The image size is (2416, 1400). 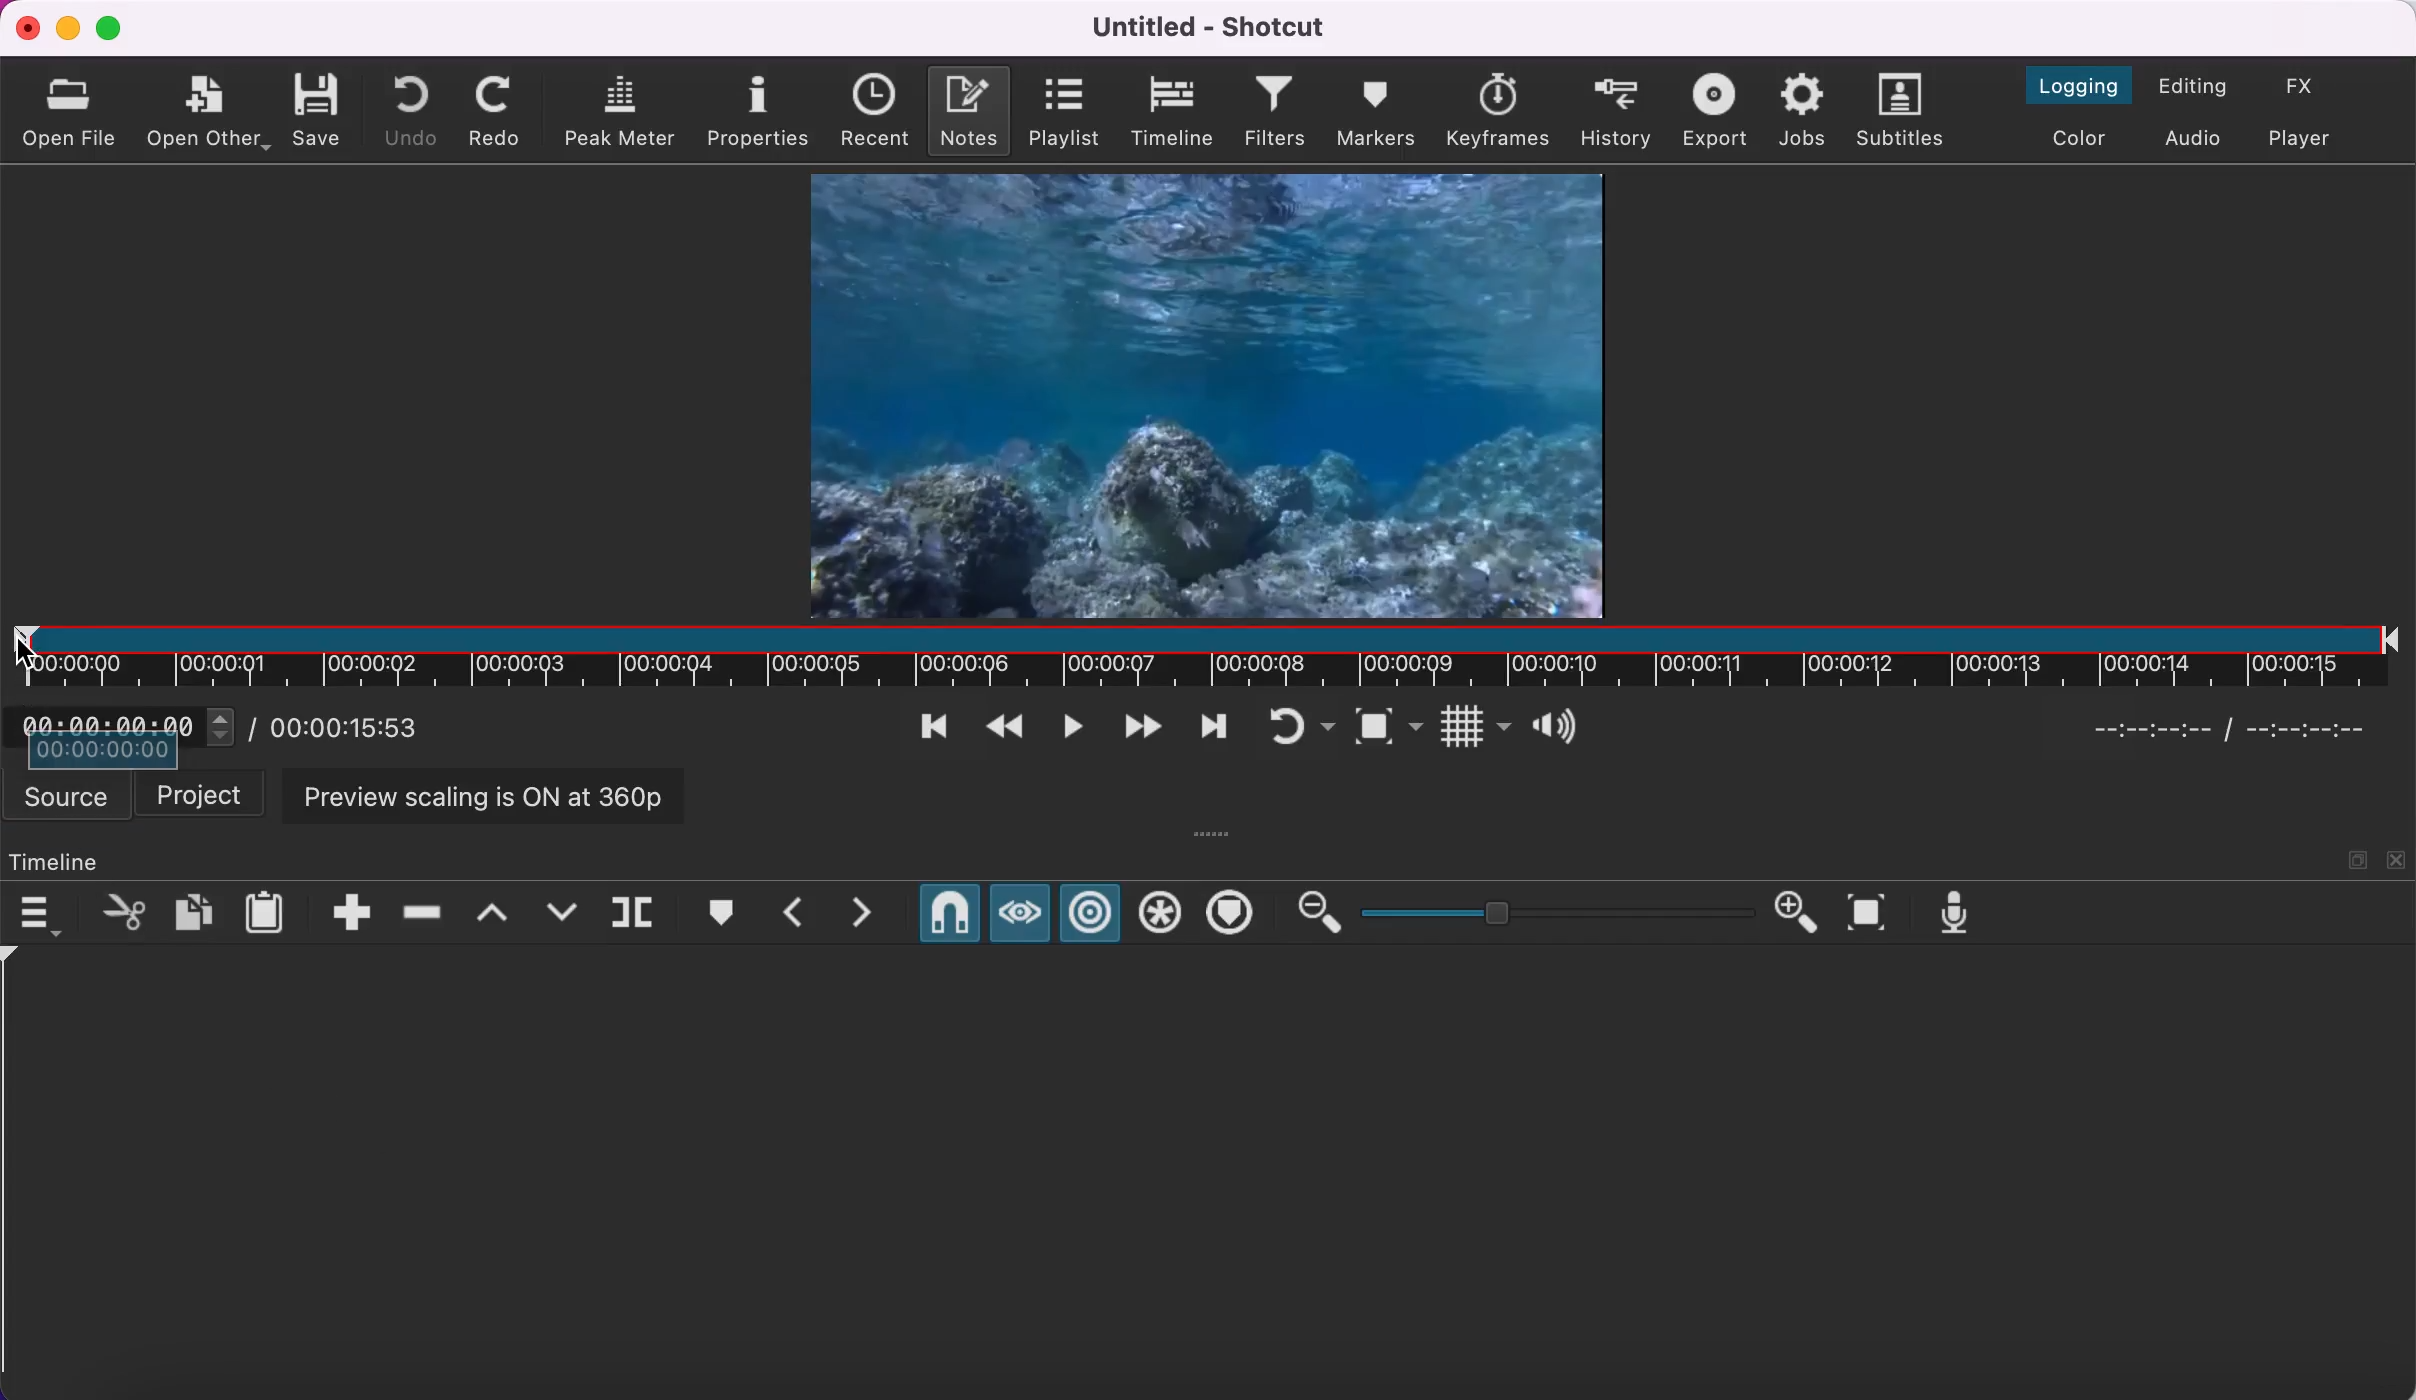 I want to click on cut, so click(x=119, y=909).